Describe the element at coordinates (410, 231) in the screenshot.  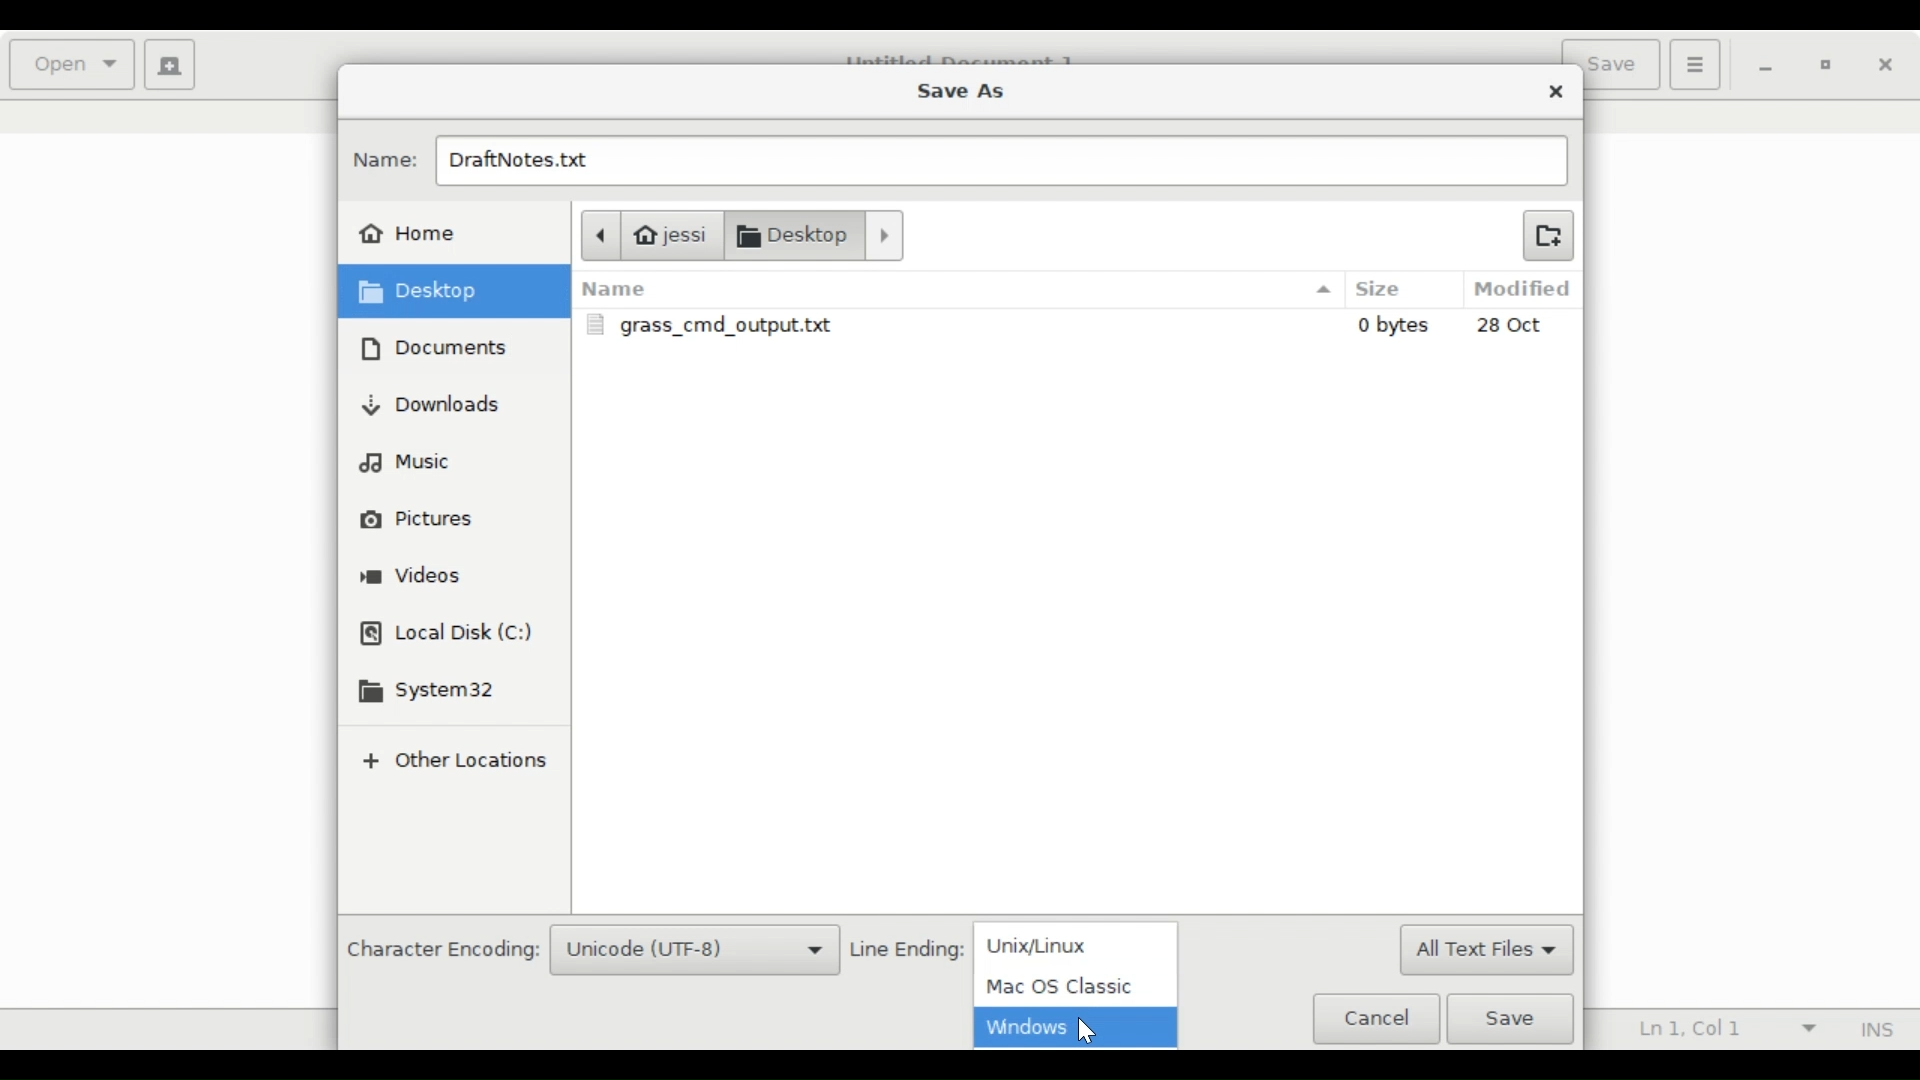
I see `Home` at that location.